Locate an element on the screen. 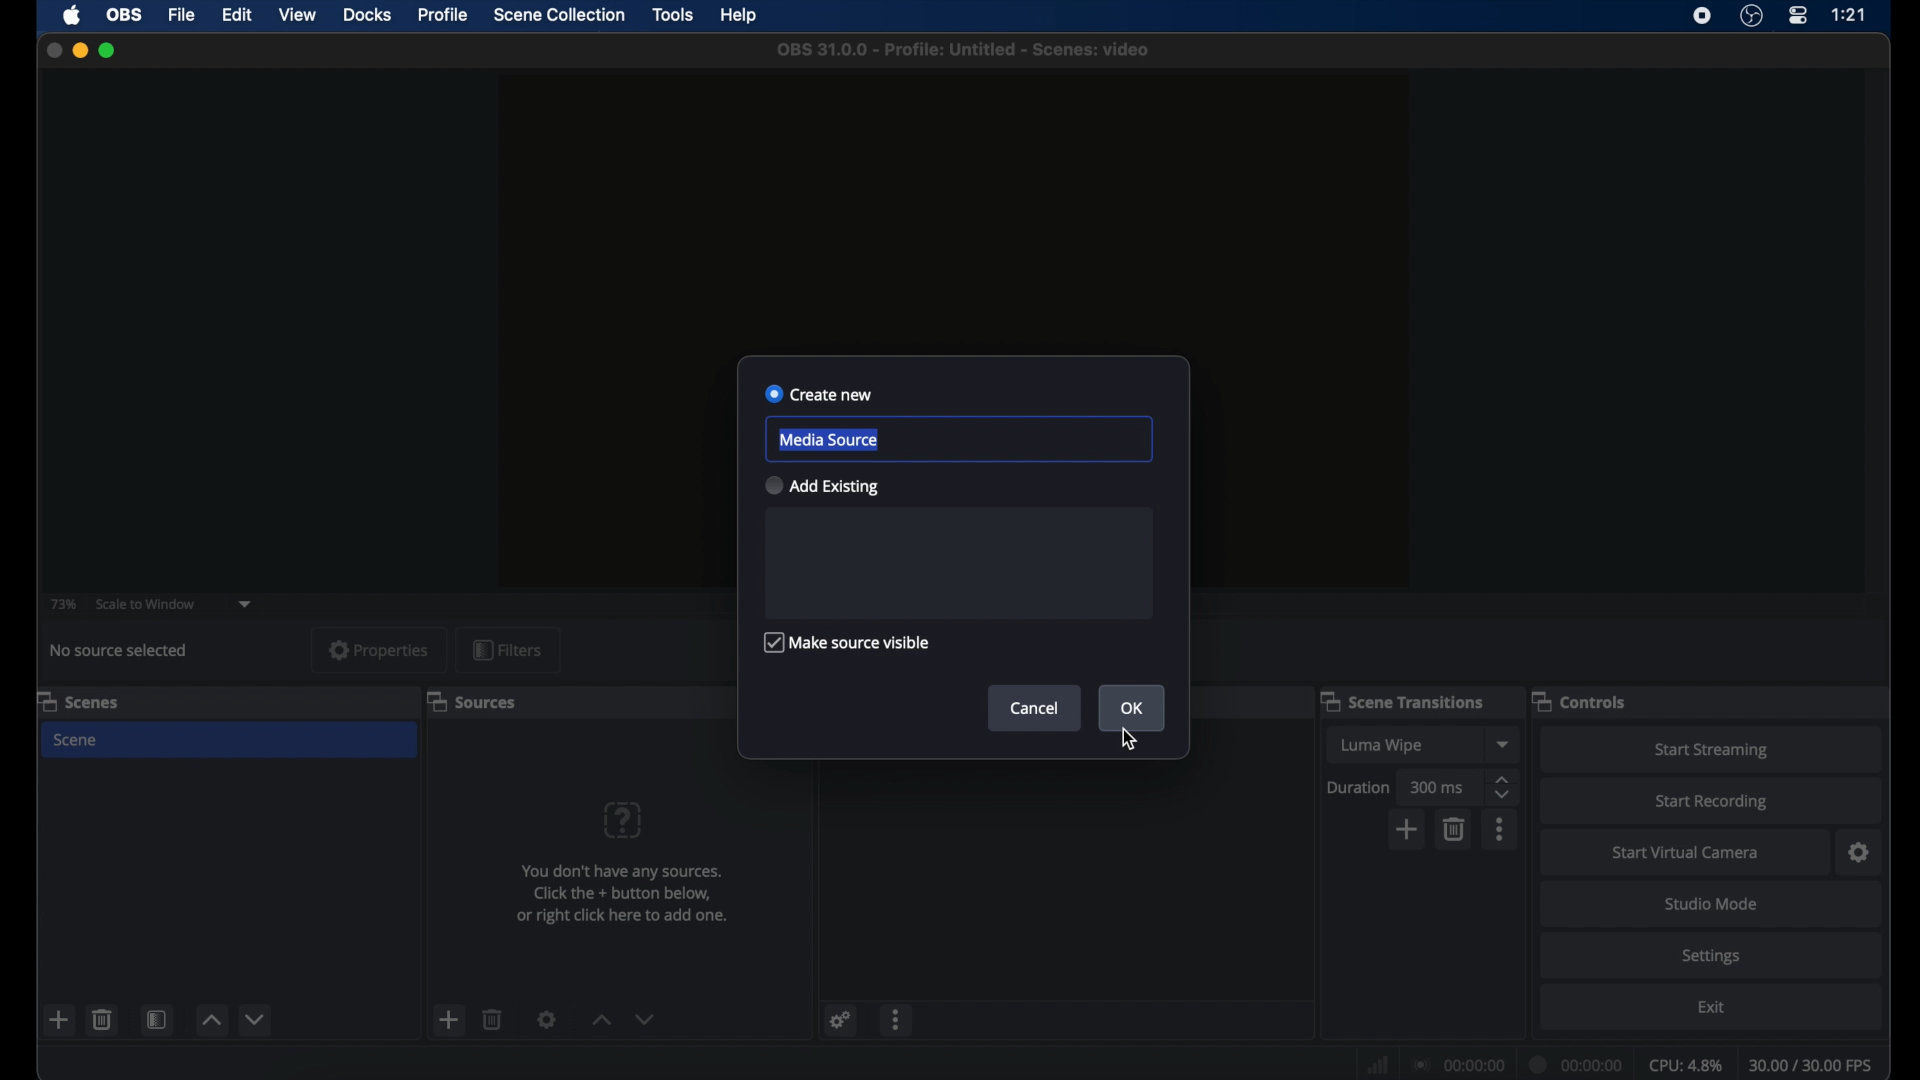  start streaming is located at coordinates (1714, 749).